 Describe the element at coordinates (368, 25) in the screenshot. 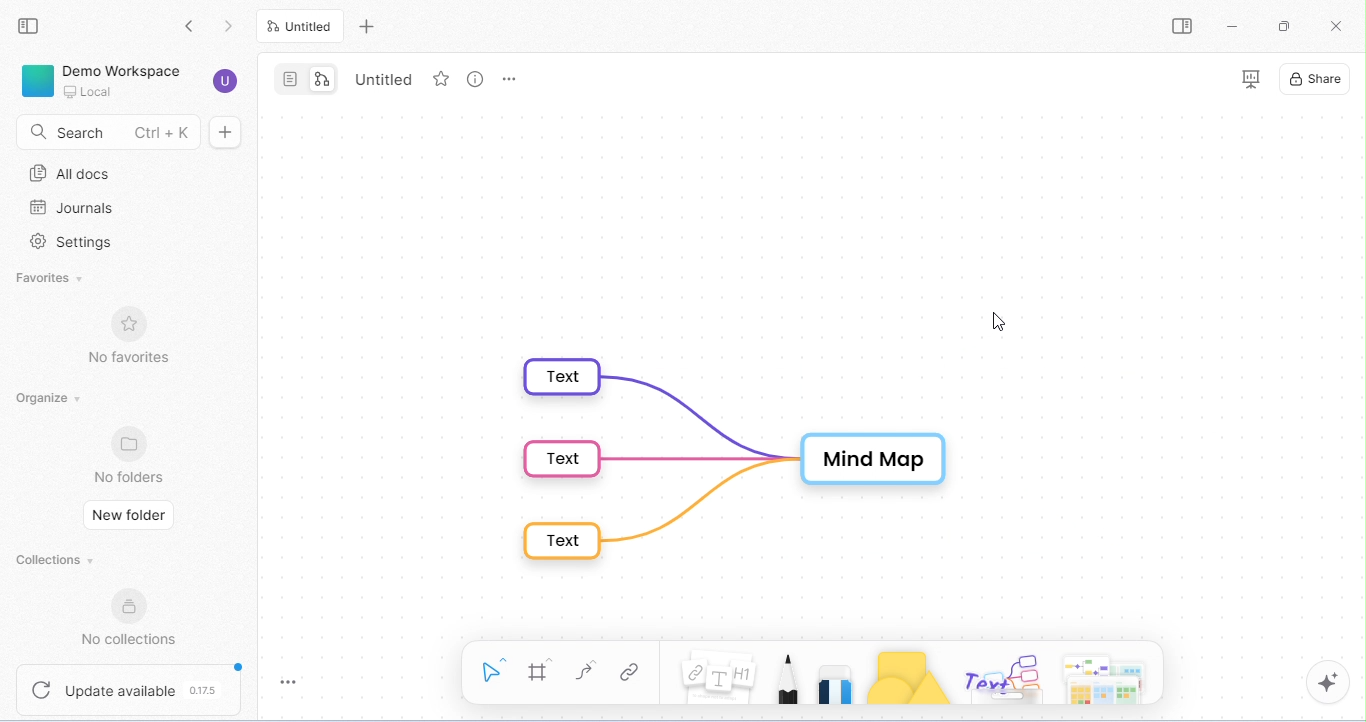

I see `add new tab` at that location.